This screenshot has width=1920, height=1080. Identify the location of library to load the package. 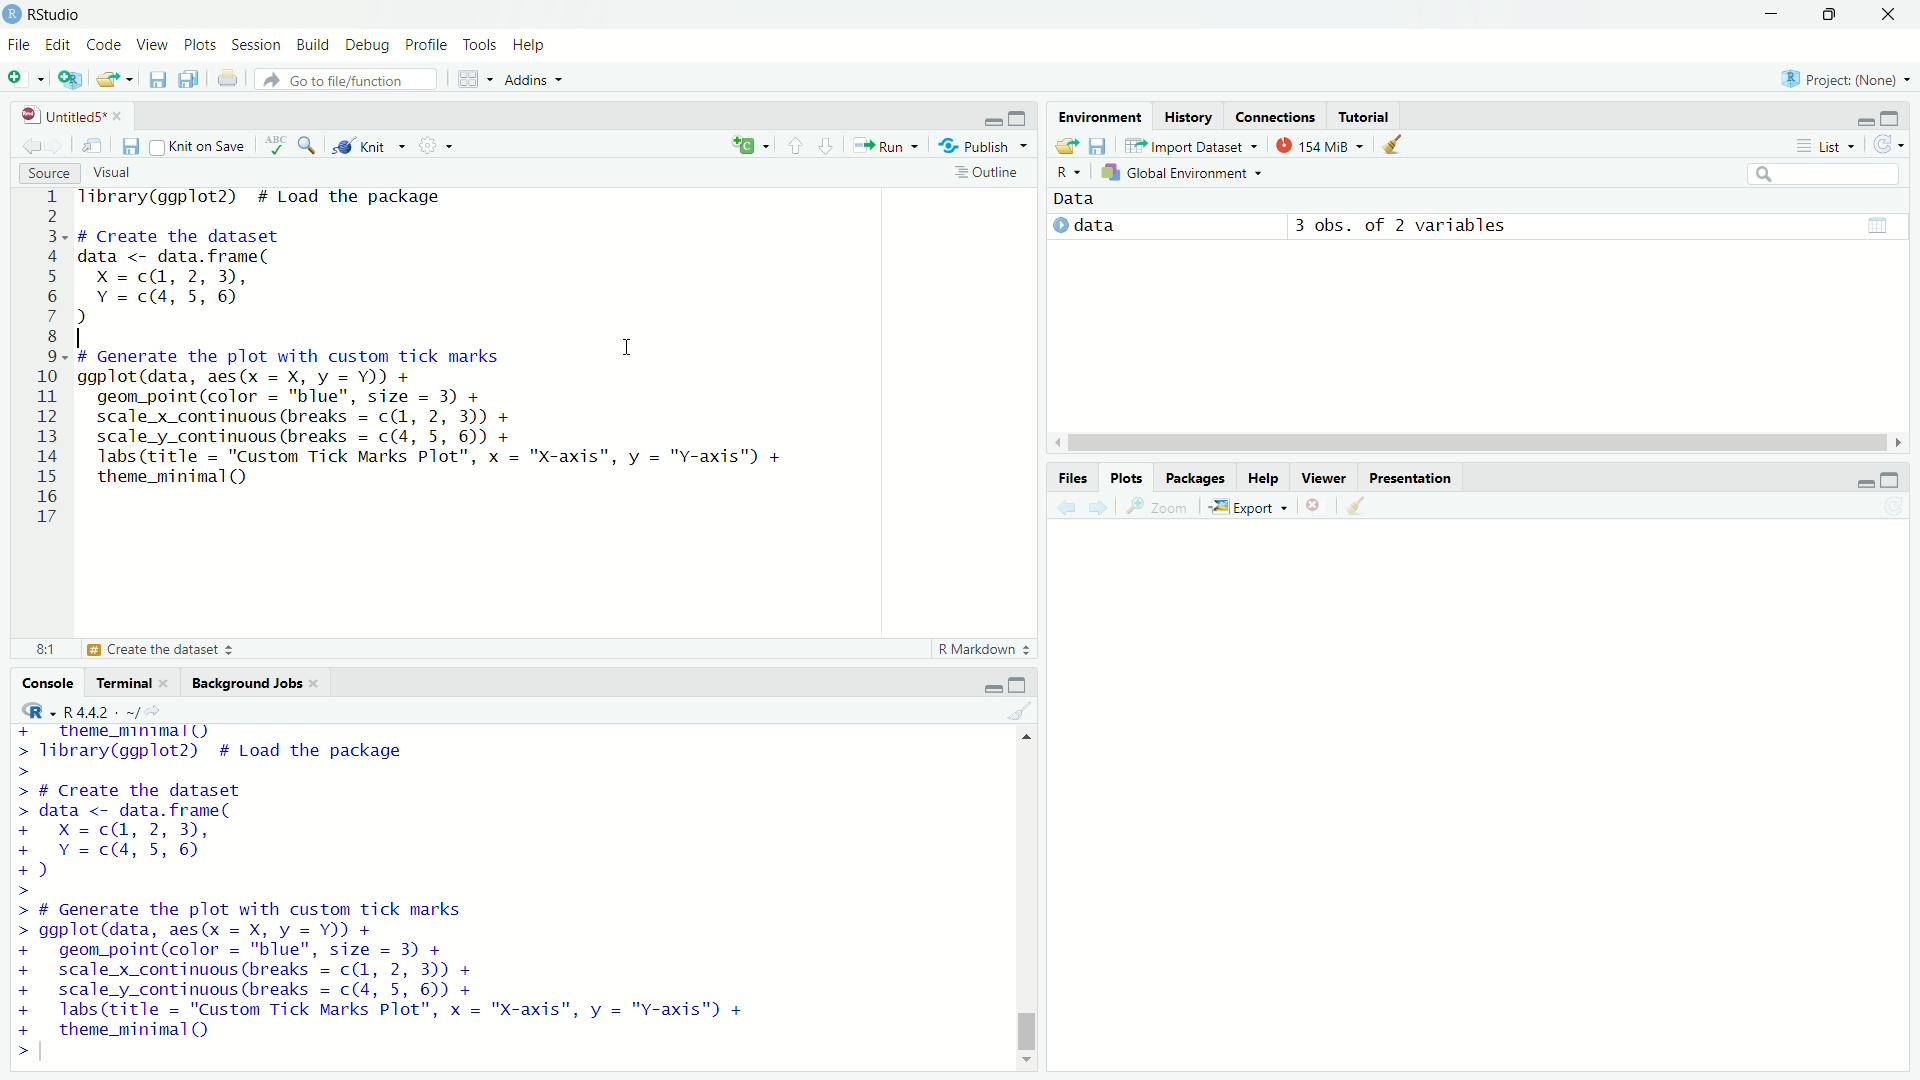
(269, 743).